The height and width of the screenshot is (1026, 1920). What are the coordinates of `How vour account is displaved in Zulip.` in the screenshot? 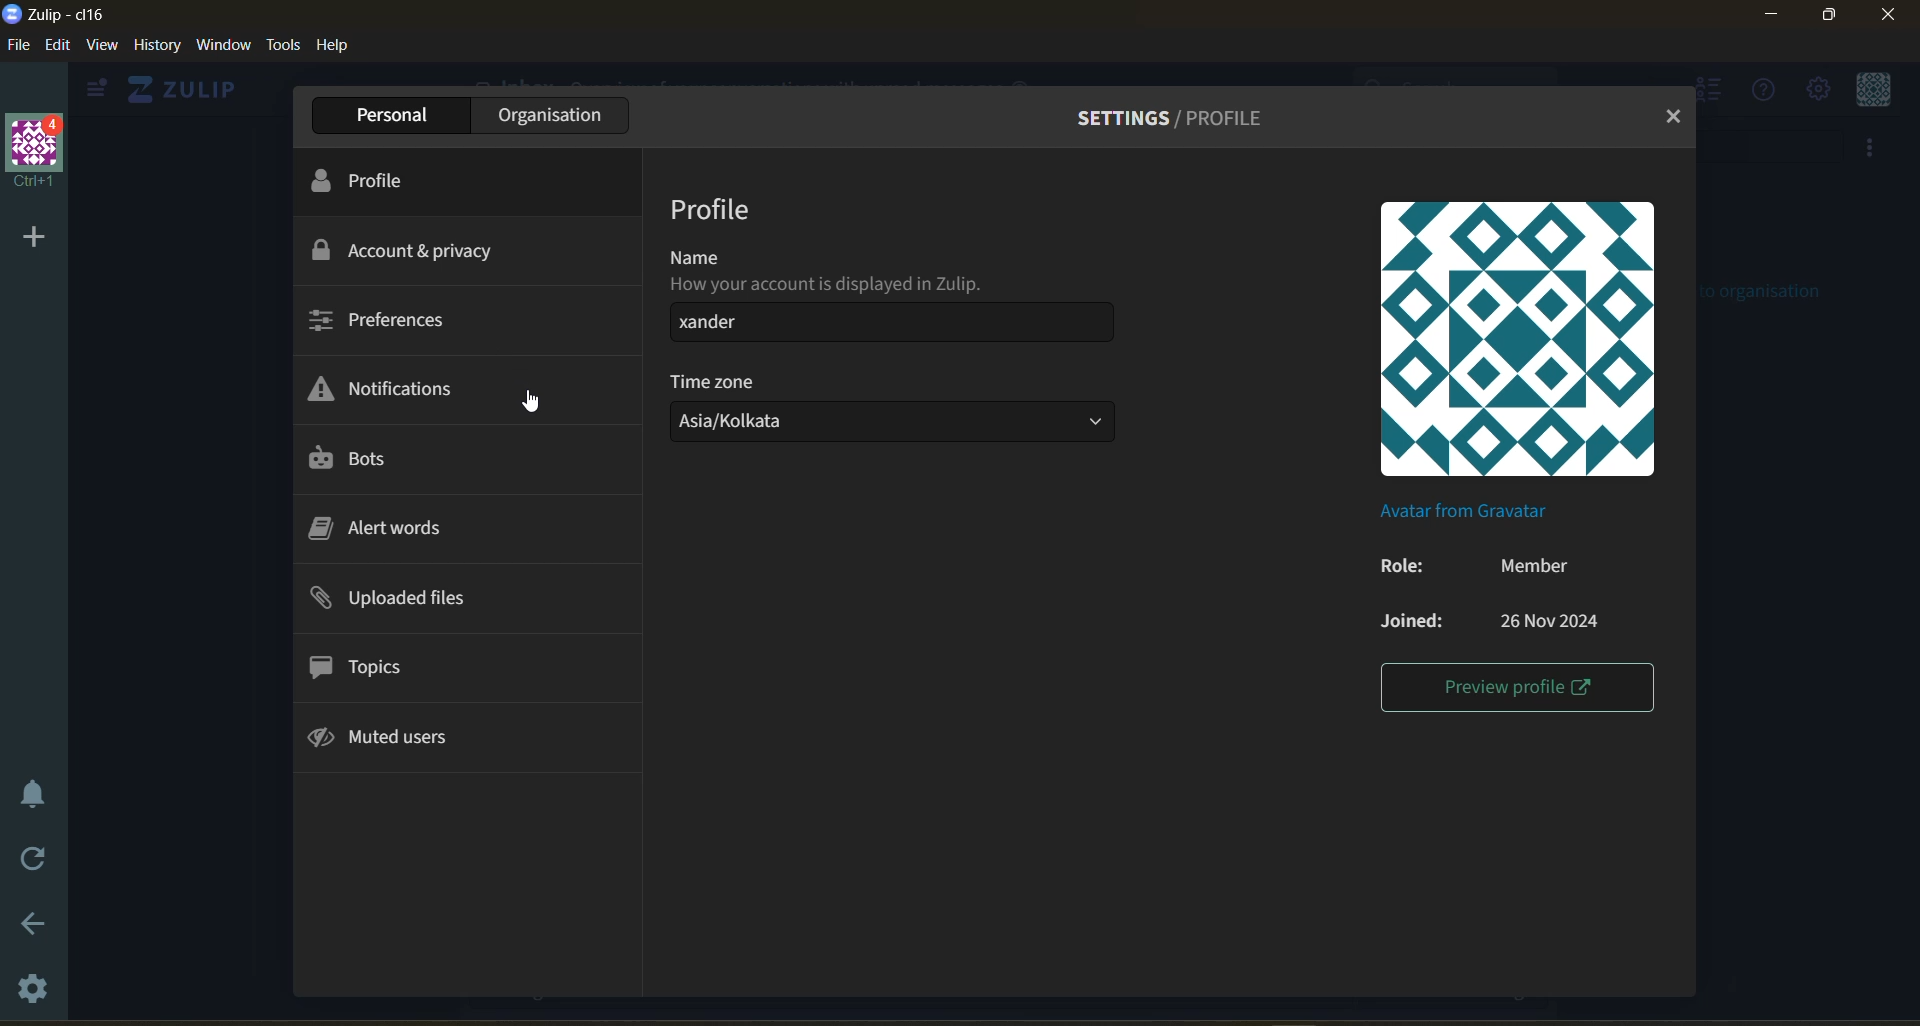 It's located at (826, 285).